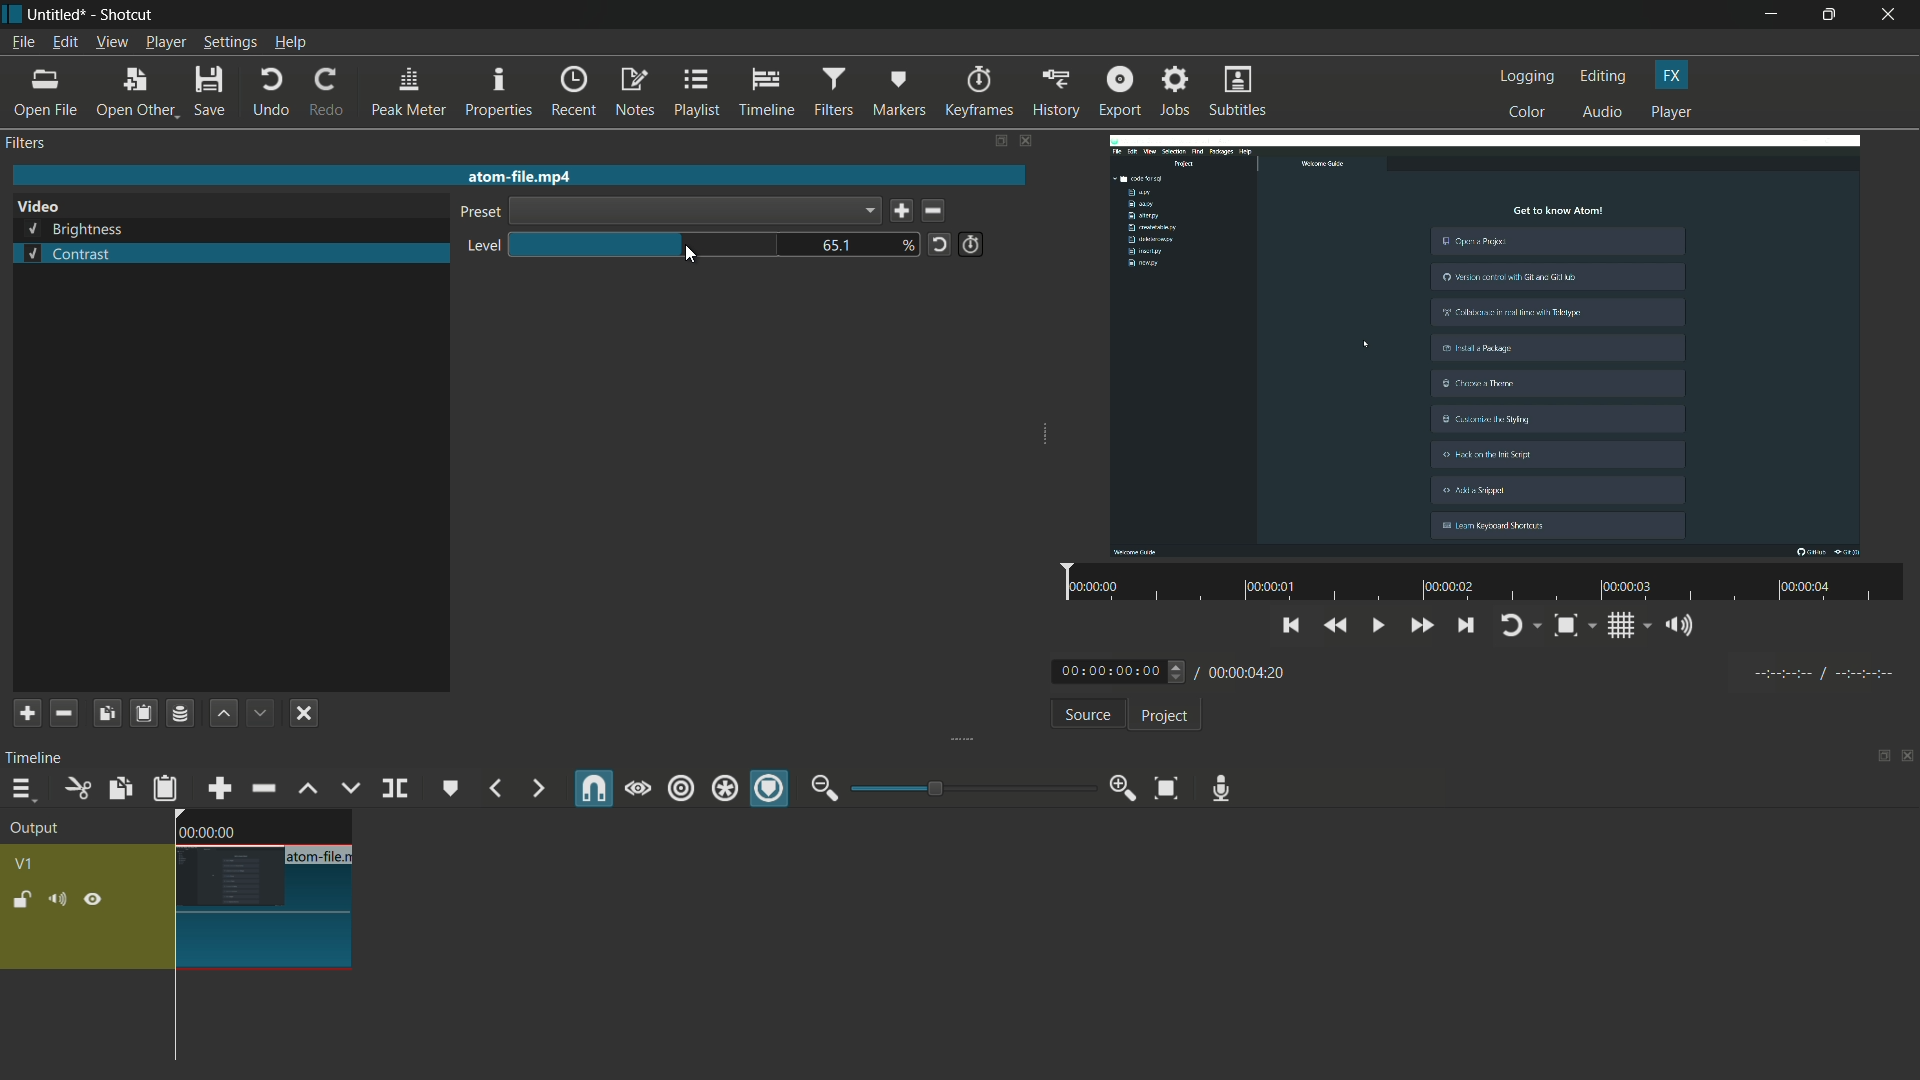 The width and height of the screenshot is (1920, 1080). What do you see at coordinates (1162, 716) in the screenshot?
I see `project` at bounding box center [1162, 716].